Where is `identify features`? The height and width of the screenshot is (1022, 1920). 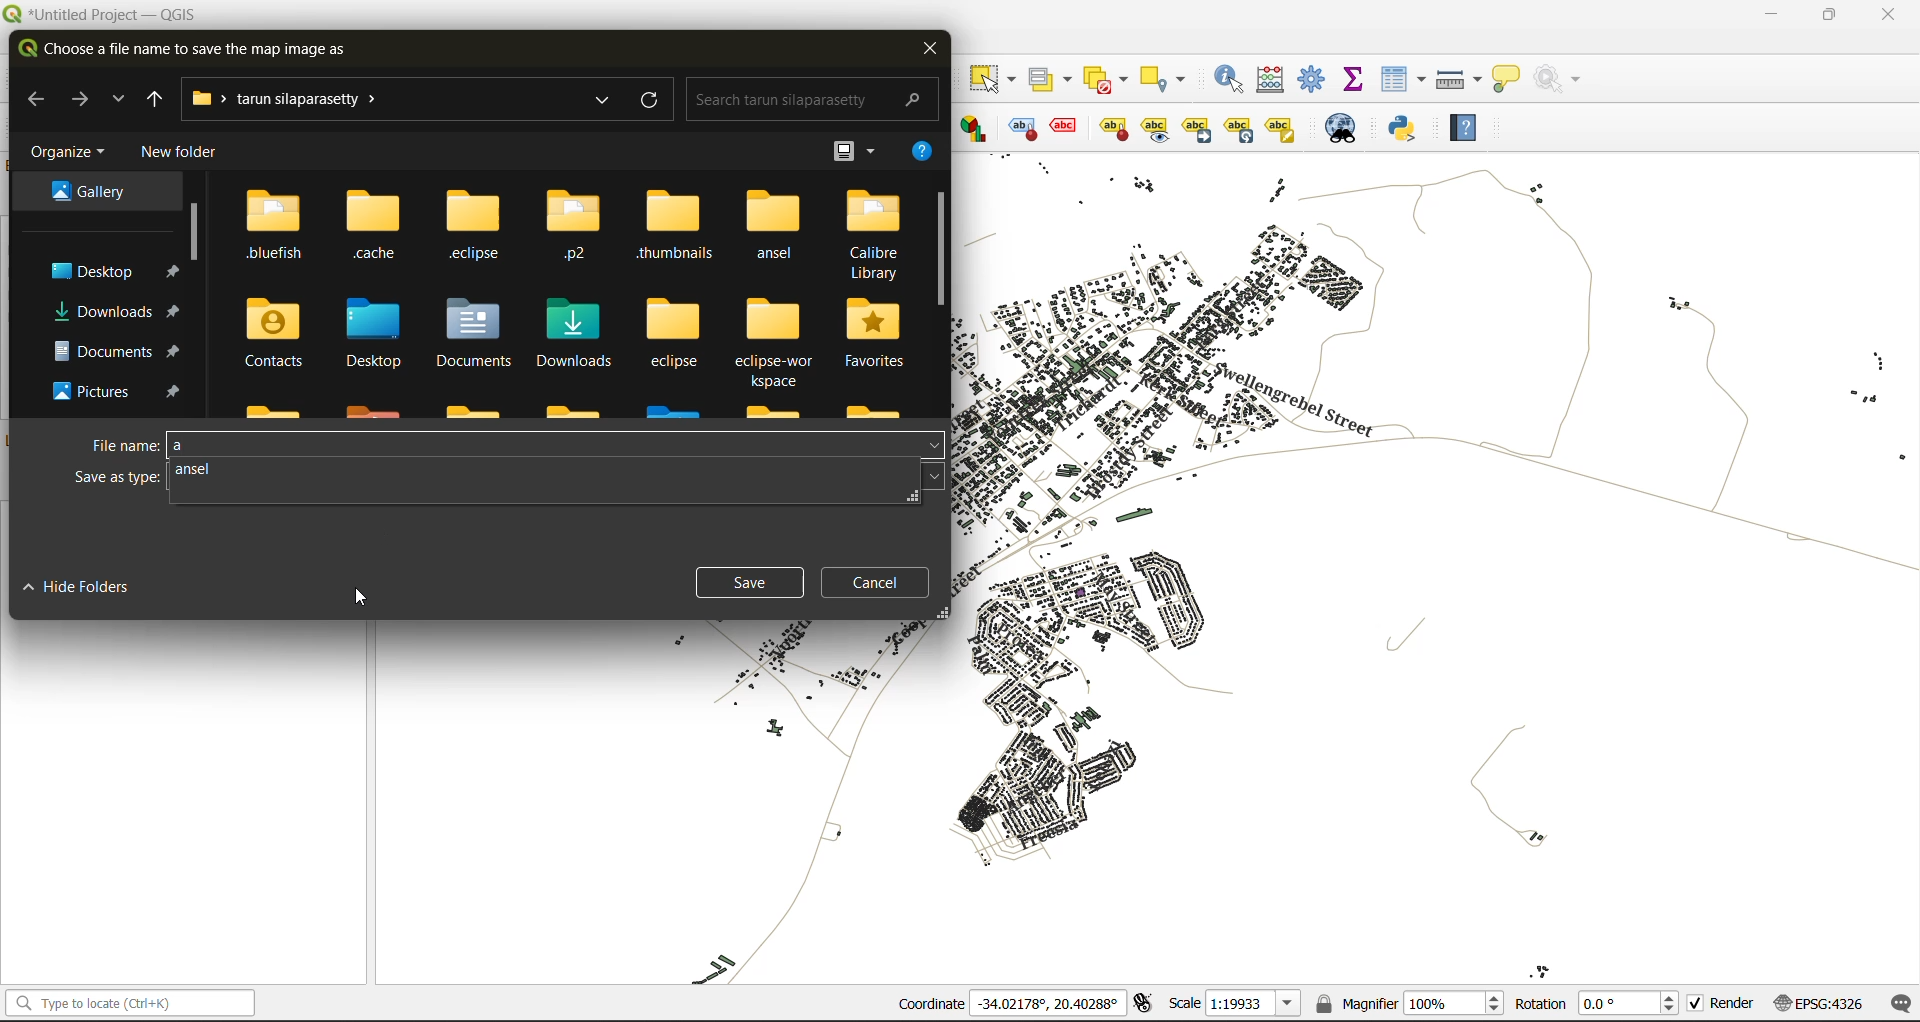 identify features is located at coordinates (1231, 78).